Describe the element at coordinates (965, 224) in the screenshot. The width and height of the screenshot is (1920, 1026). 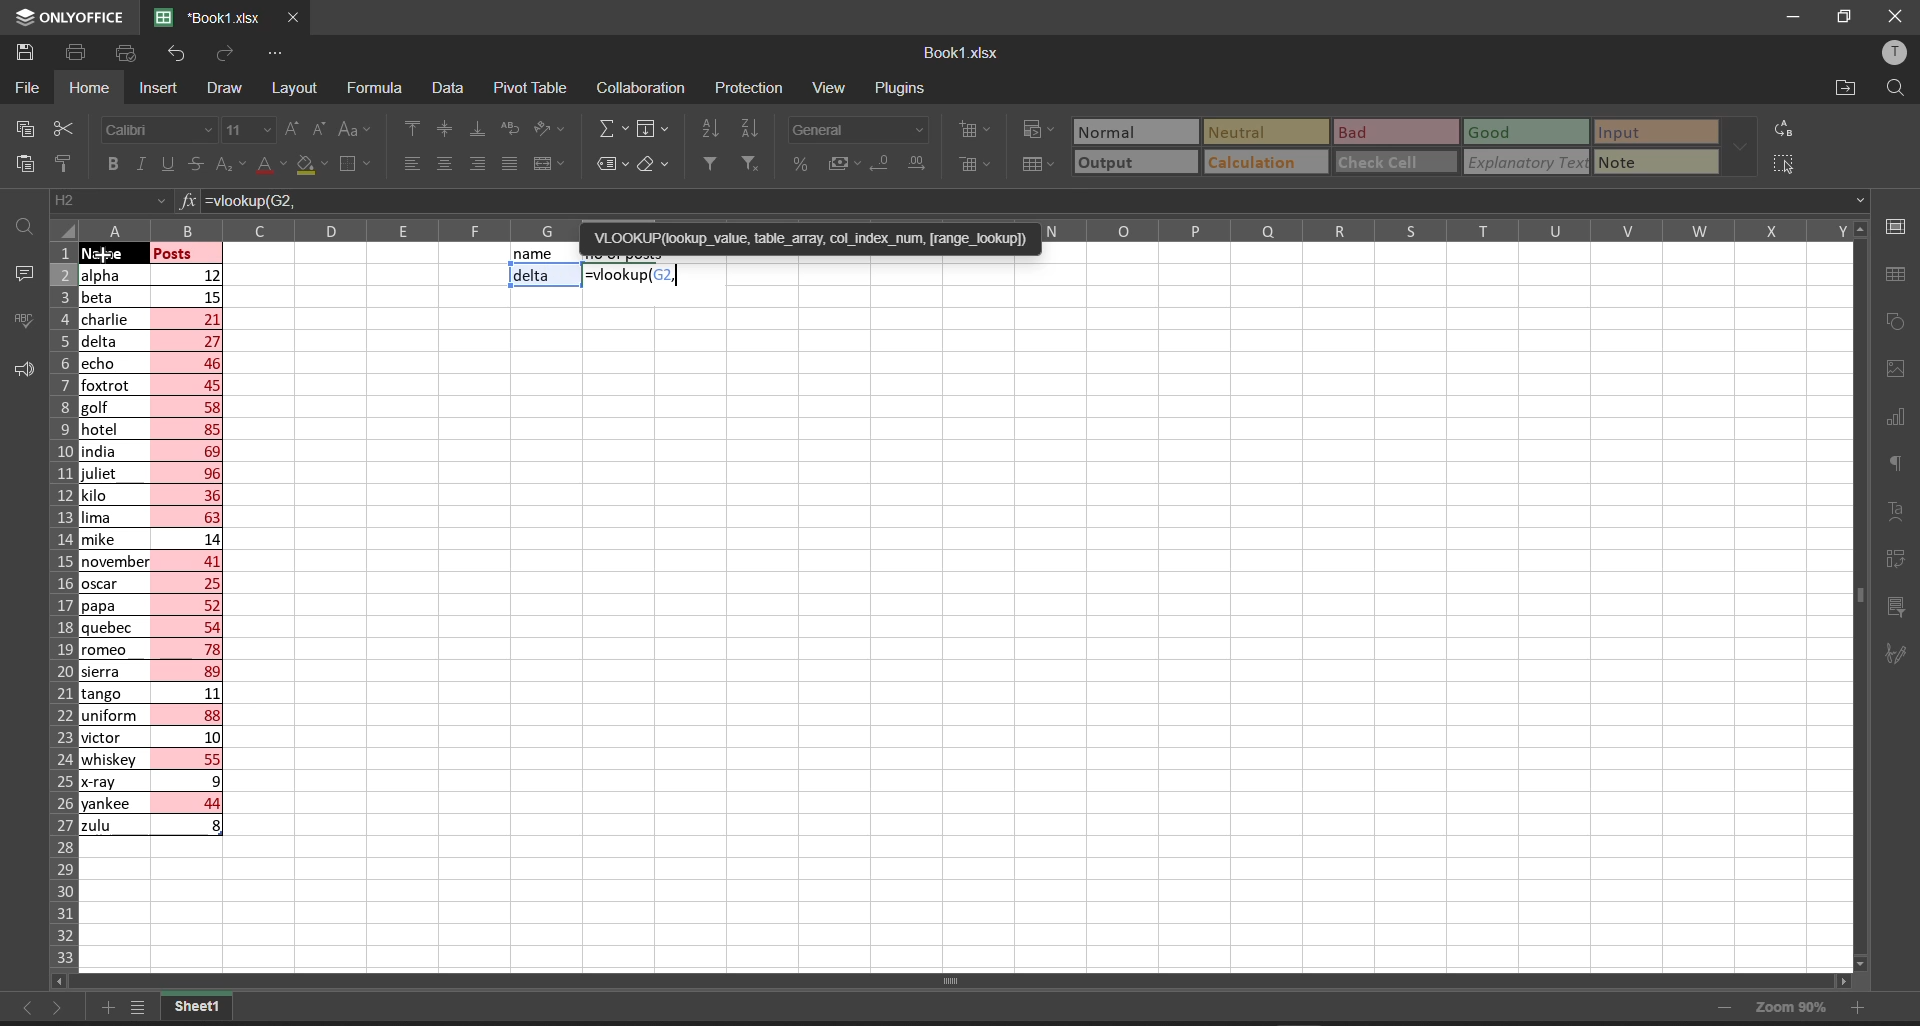
I see `column names` at that location.